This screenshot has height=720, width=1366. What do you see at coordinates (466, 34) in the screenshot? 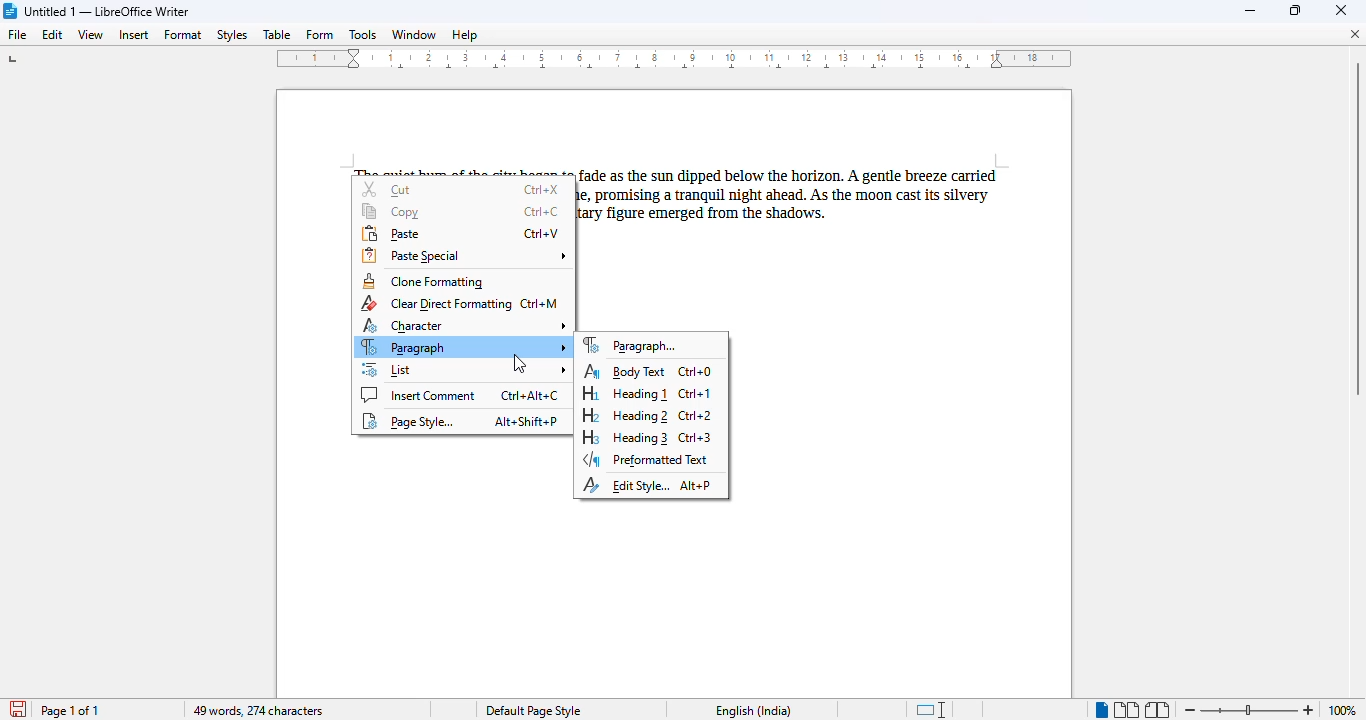
I see `help` at bounding box center [466, 34].